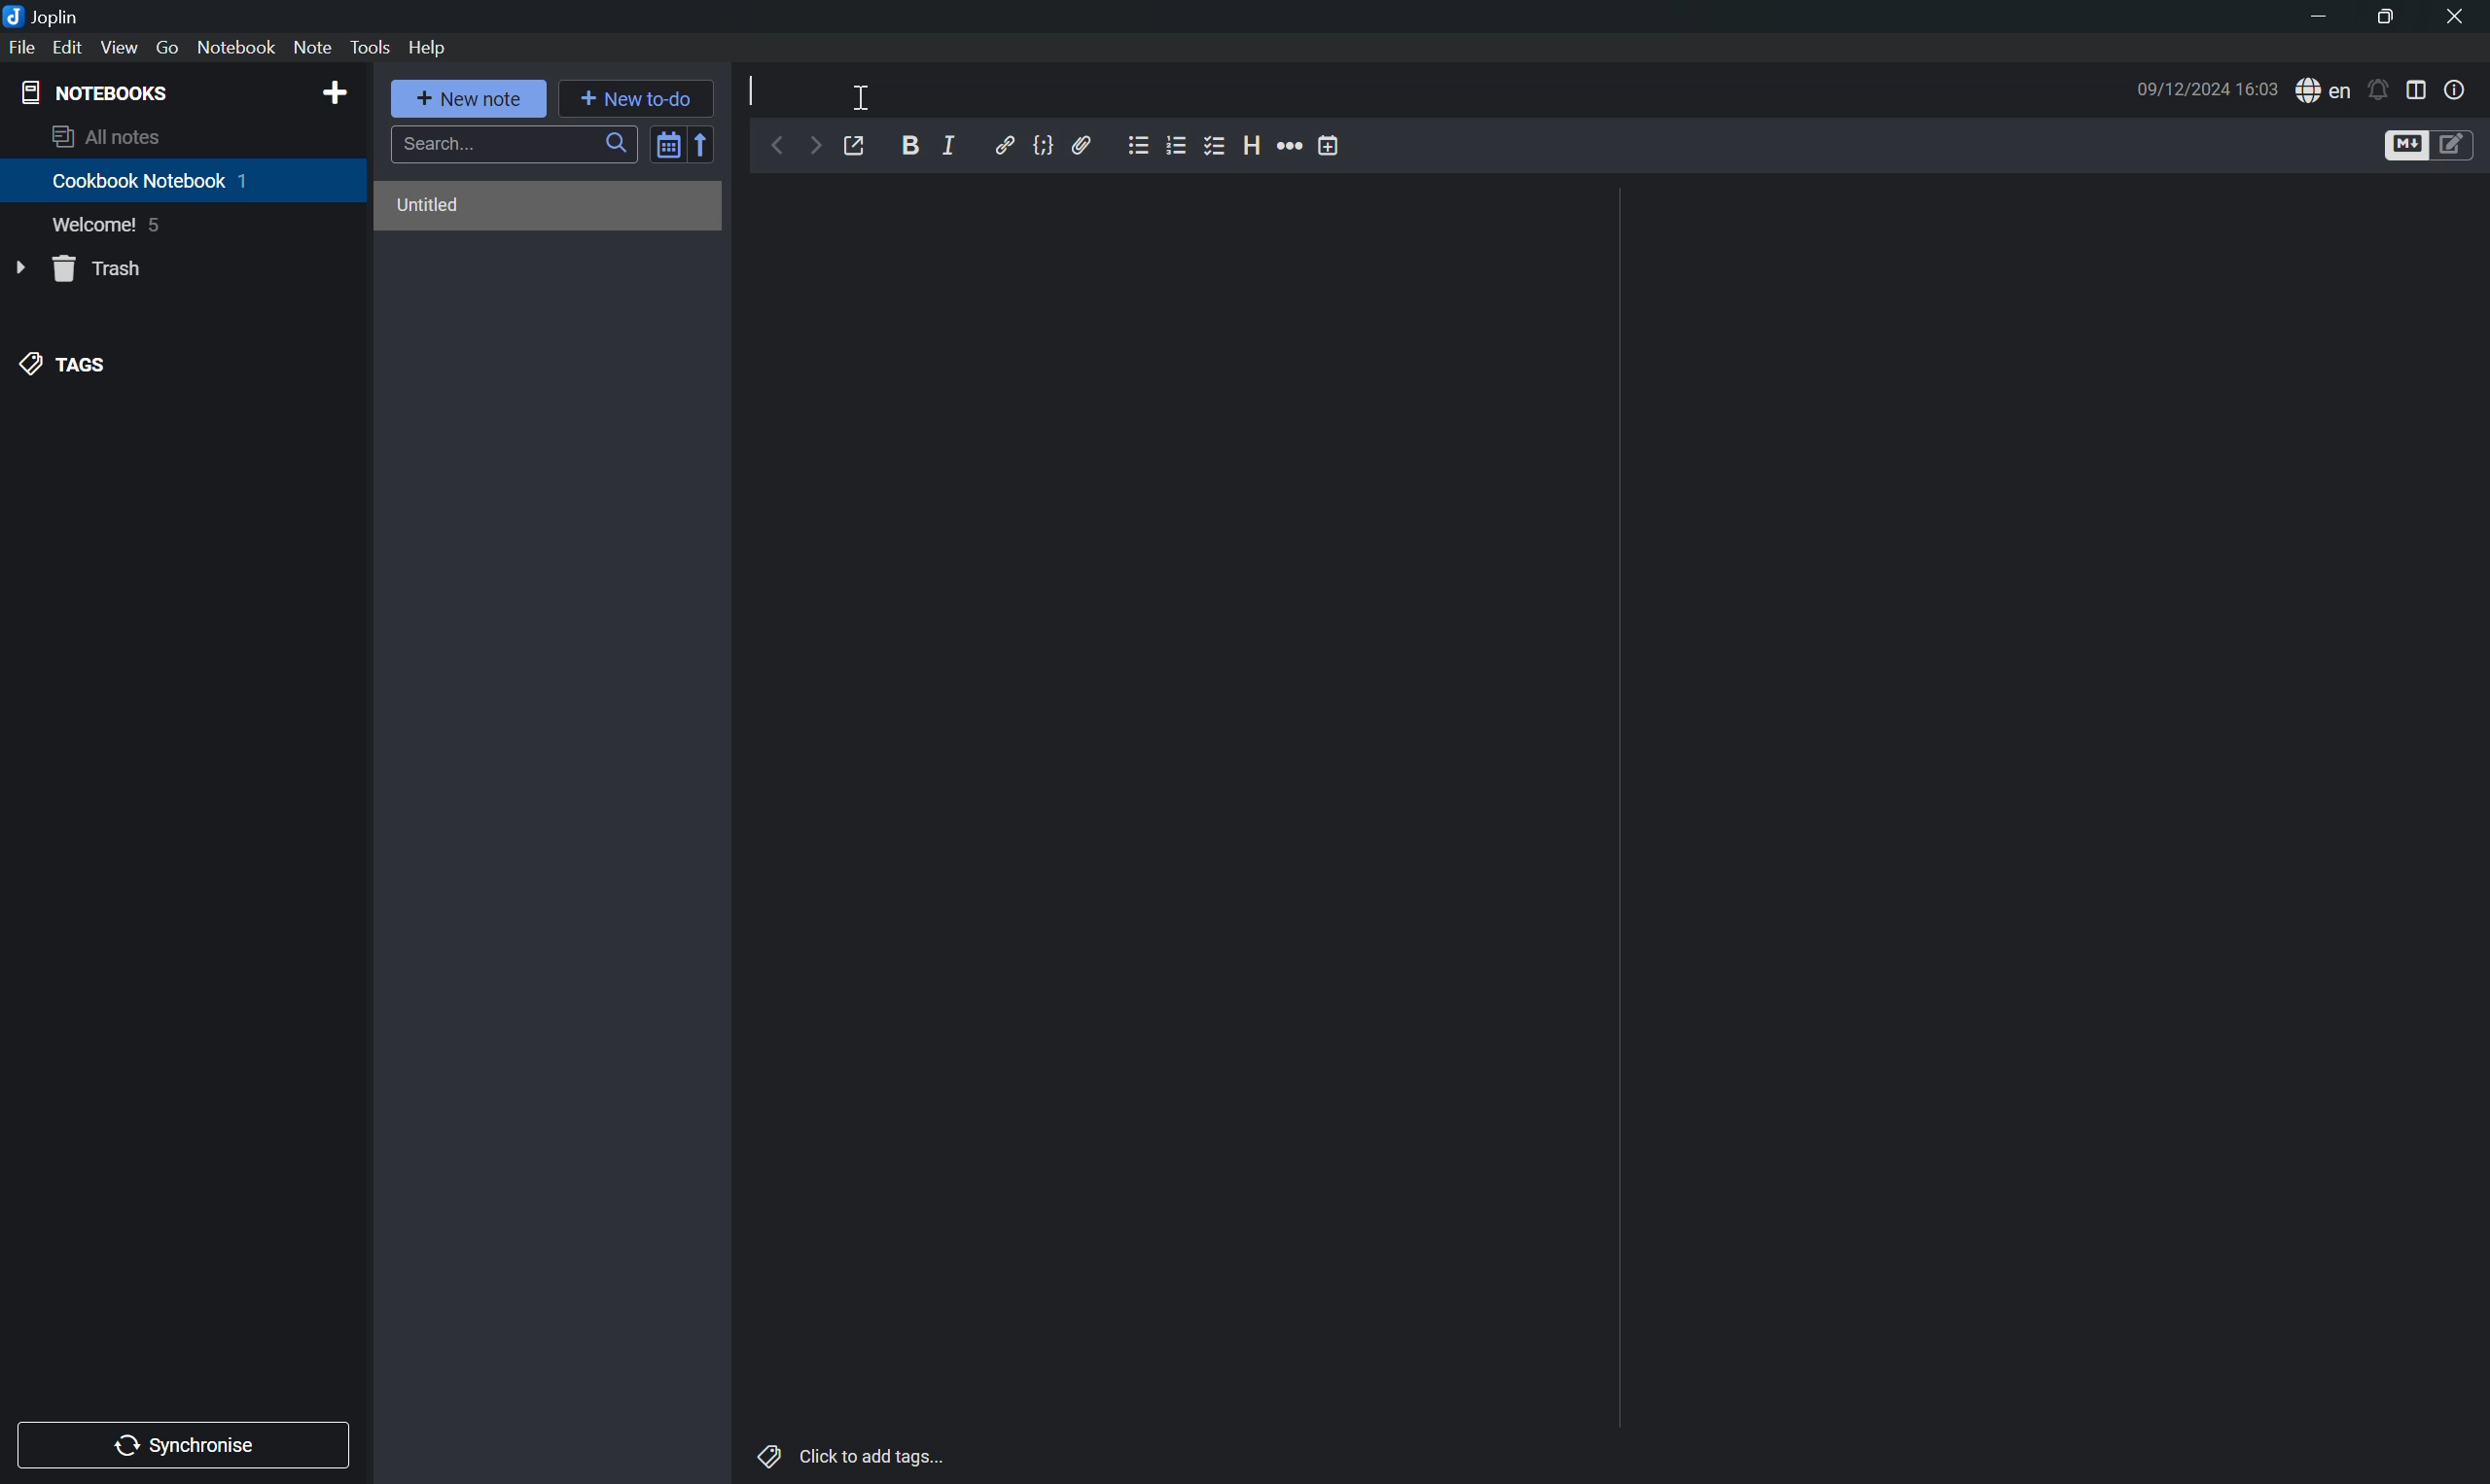 The image size is (2490, 1484). Describe the element at coordinates (1048, 144) in the screenshot. I see `Code block` at that location.